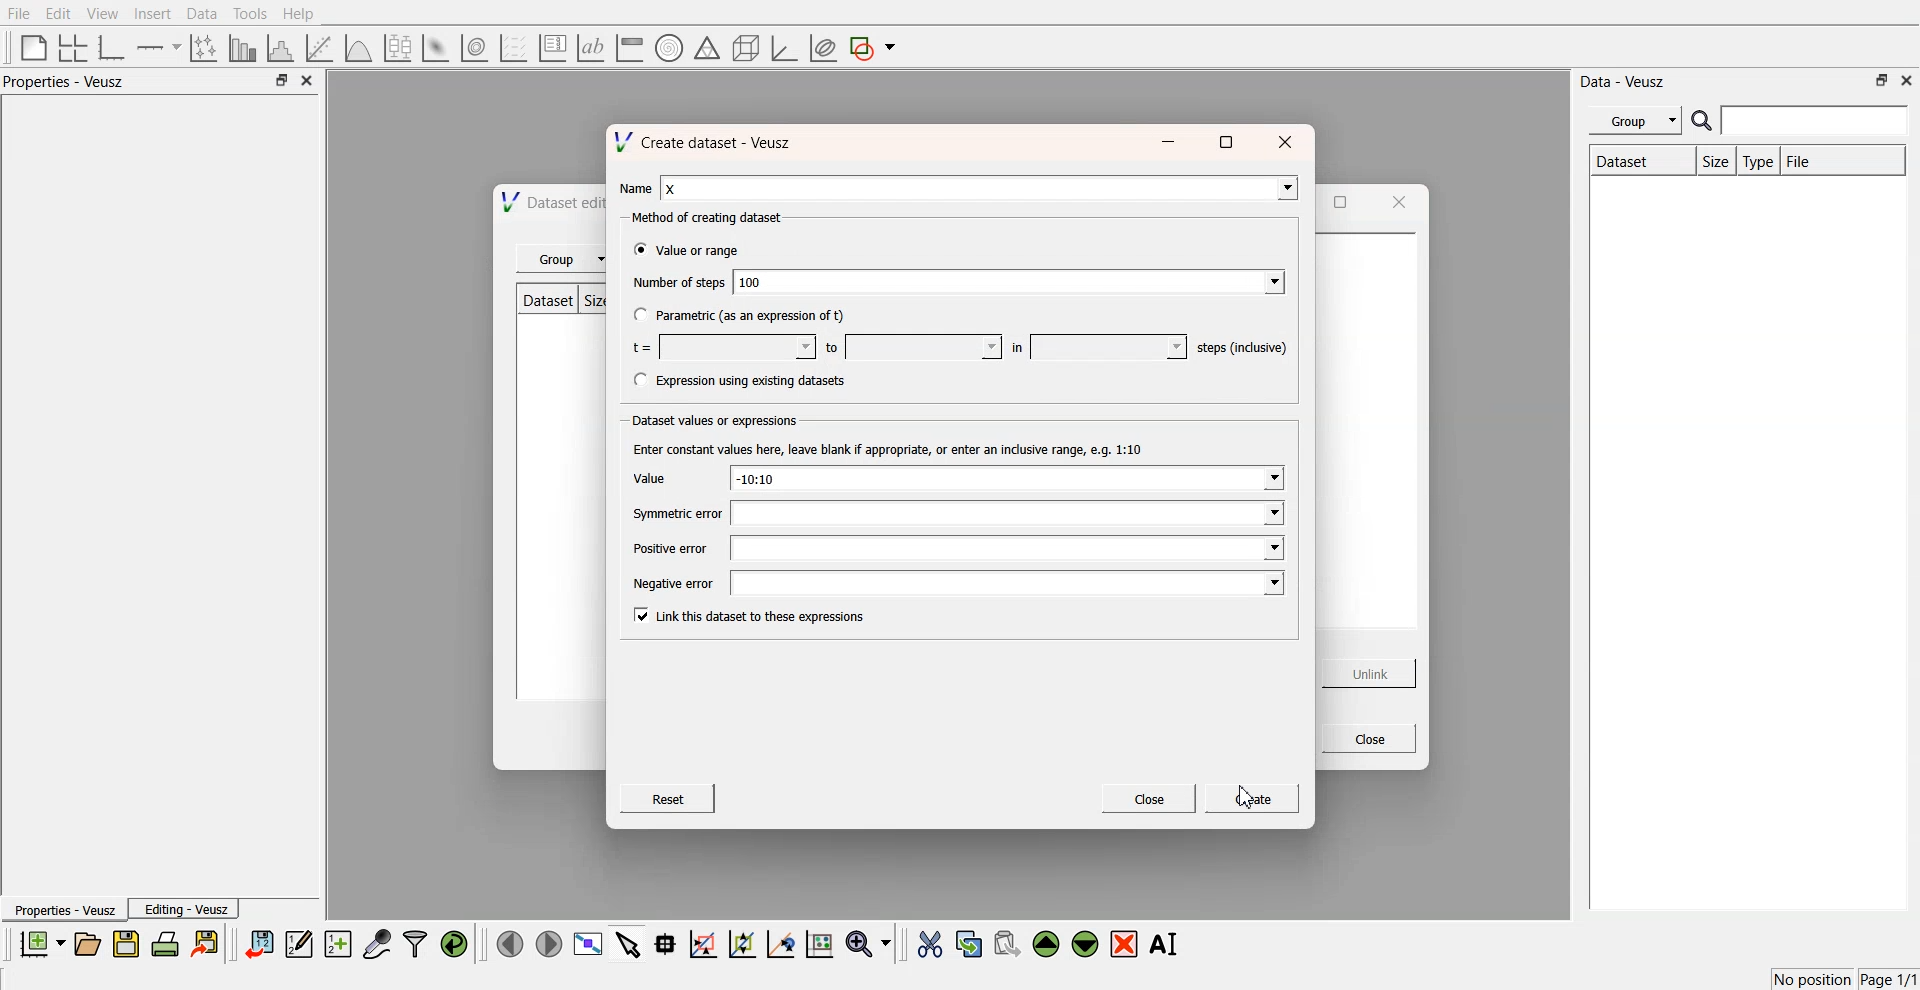 The height and width of the screenshot is (990, 1920). What do you see at coordinates (1817, 121) in the screenshot?
I see `enter search field` at bounding box center [1817, 121].